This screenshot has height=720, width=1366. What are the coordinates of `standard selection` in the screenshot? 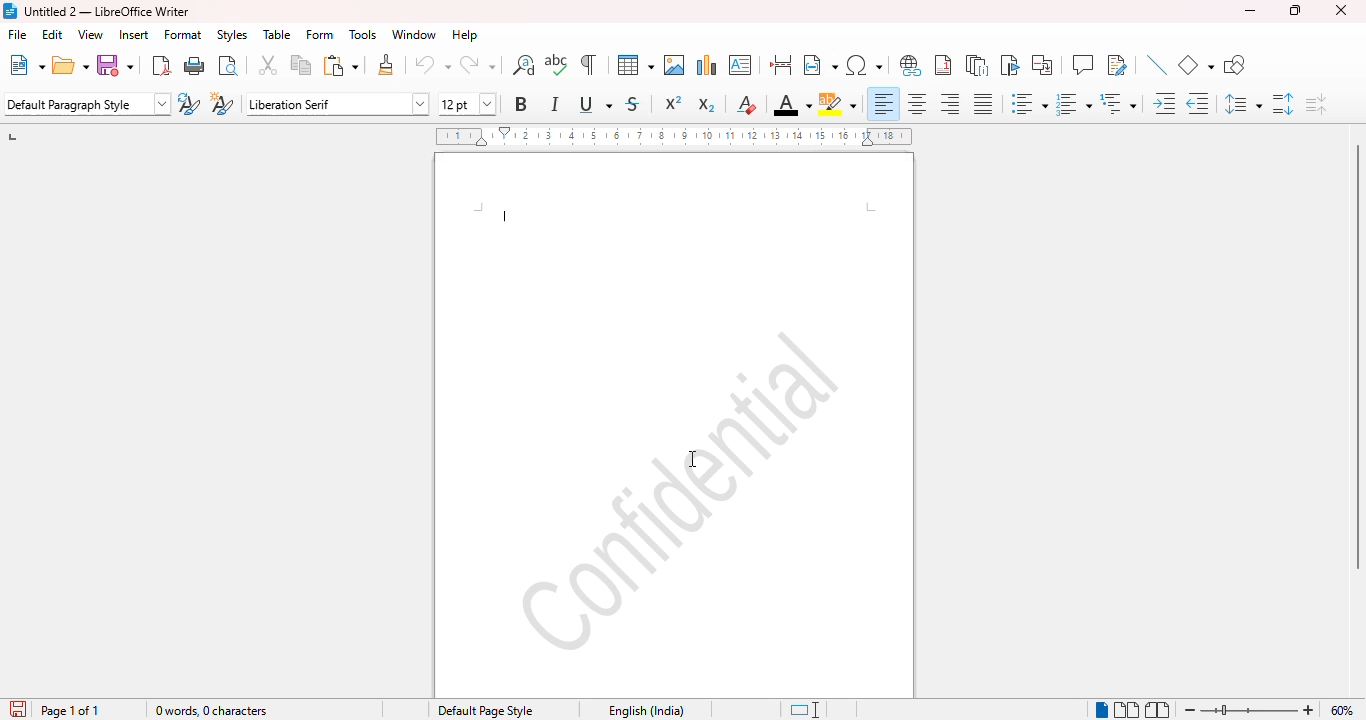 It's located at (806, 710).